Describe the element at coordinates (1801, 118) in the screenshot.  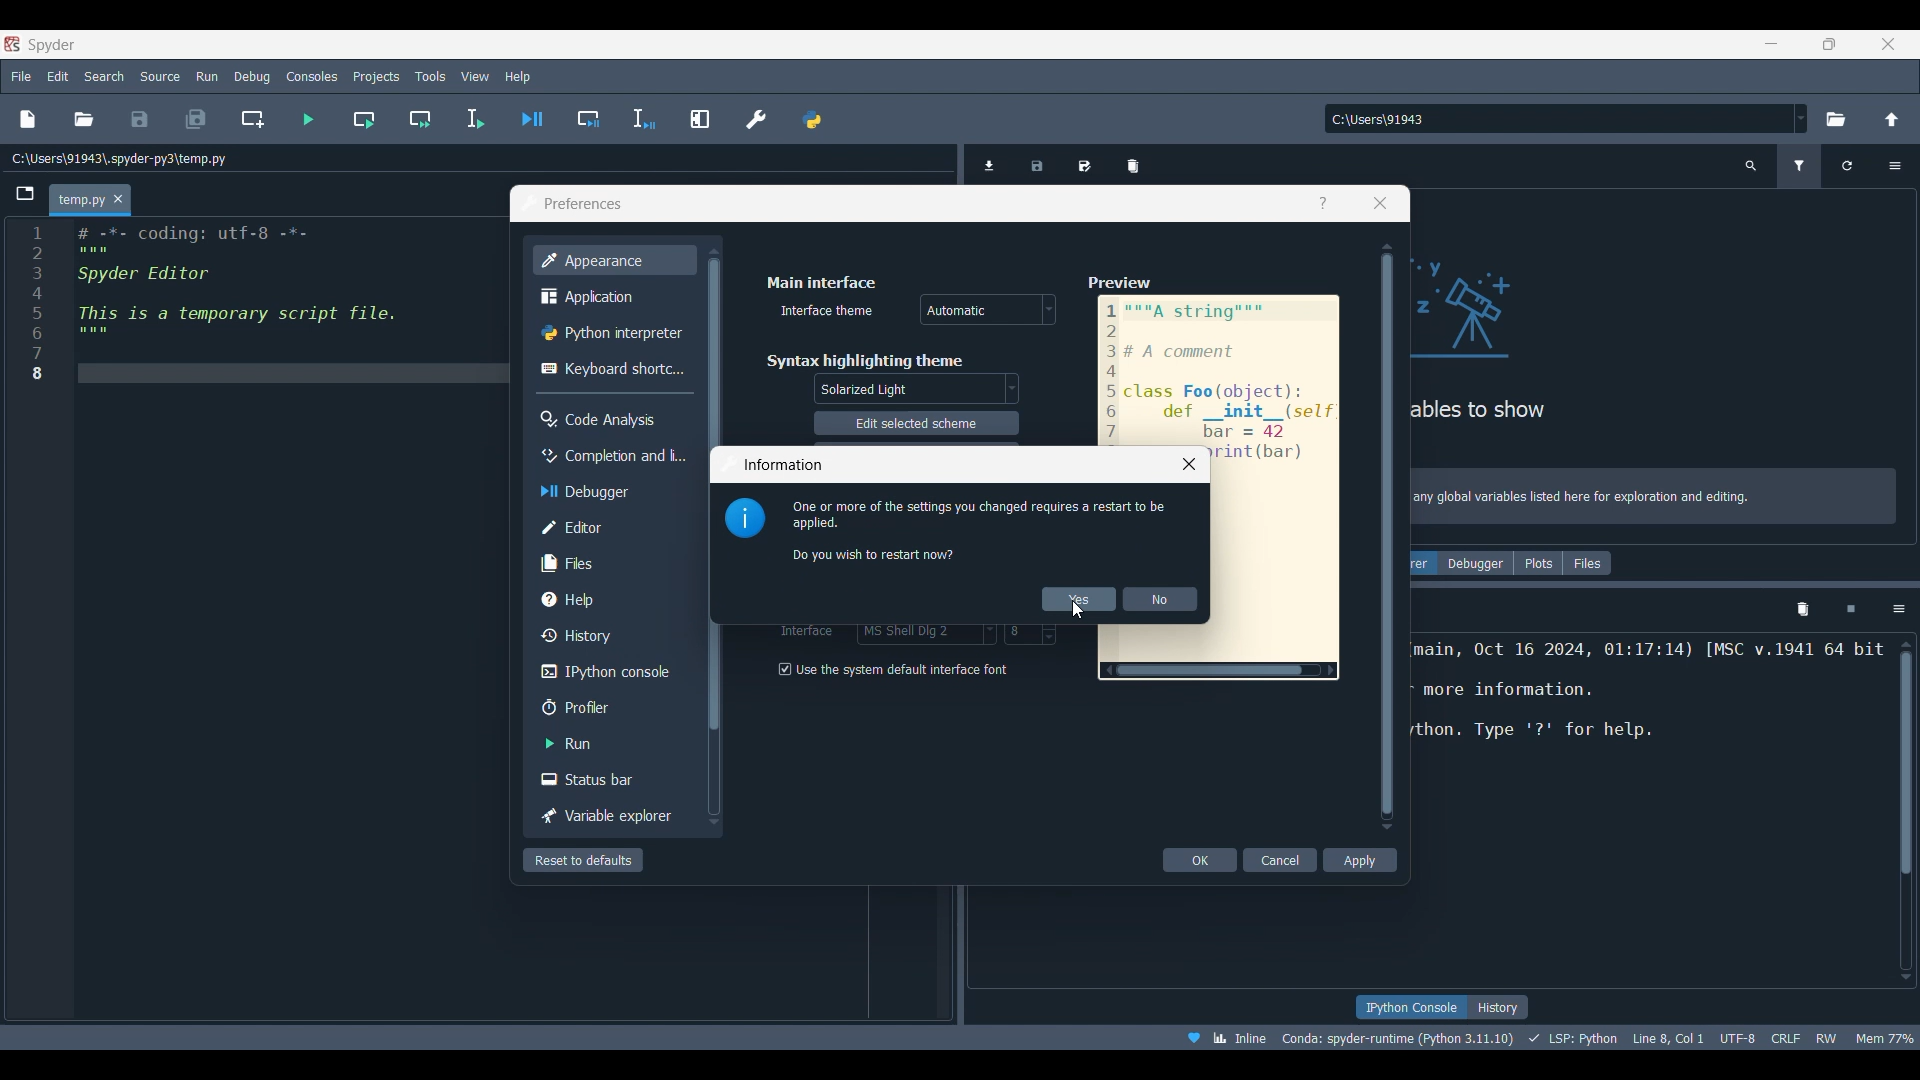
I see `Folder location options ` at that location.